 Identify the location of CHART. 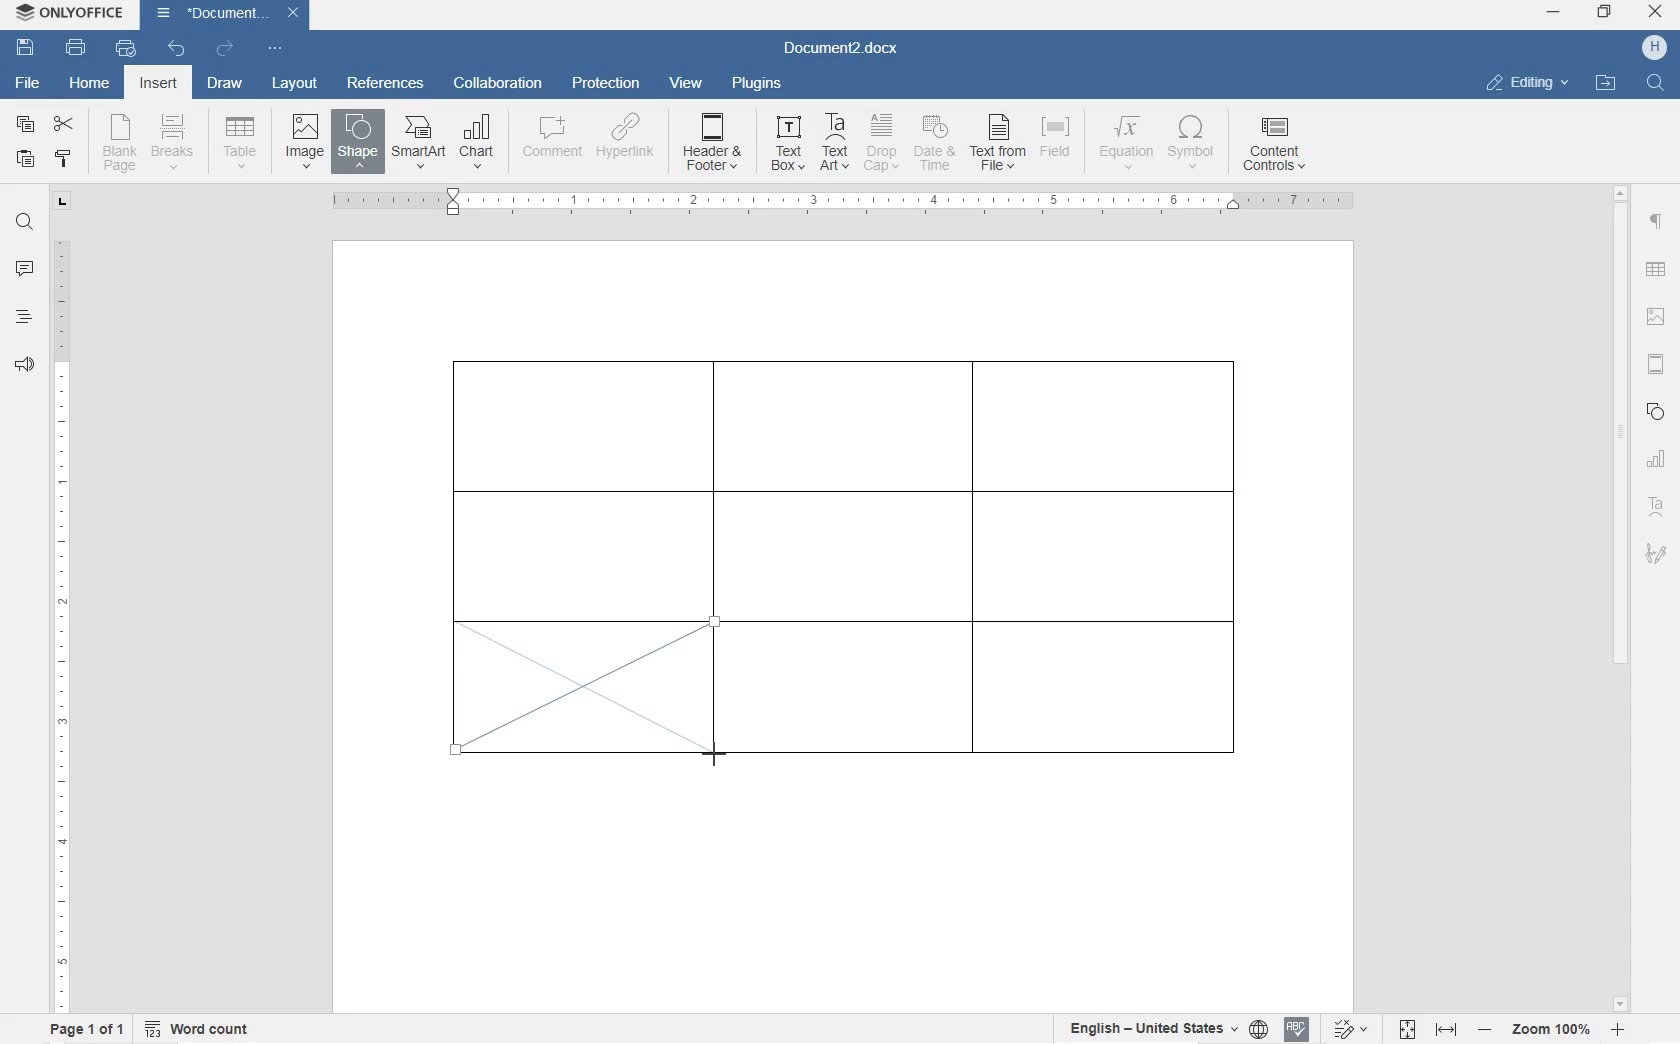
(478, 140).